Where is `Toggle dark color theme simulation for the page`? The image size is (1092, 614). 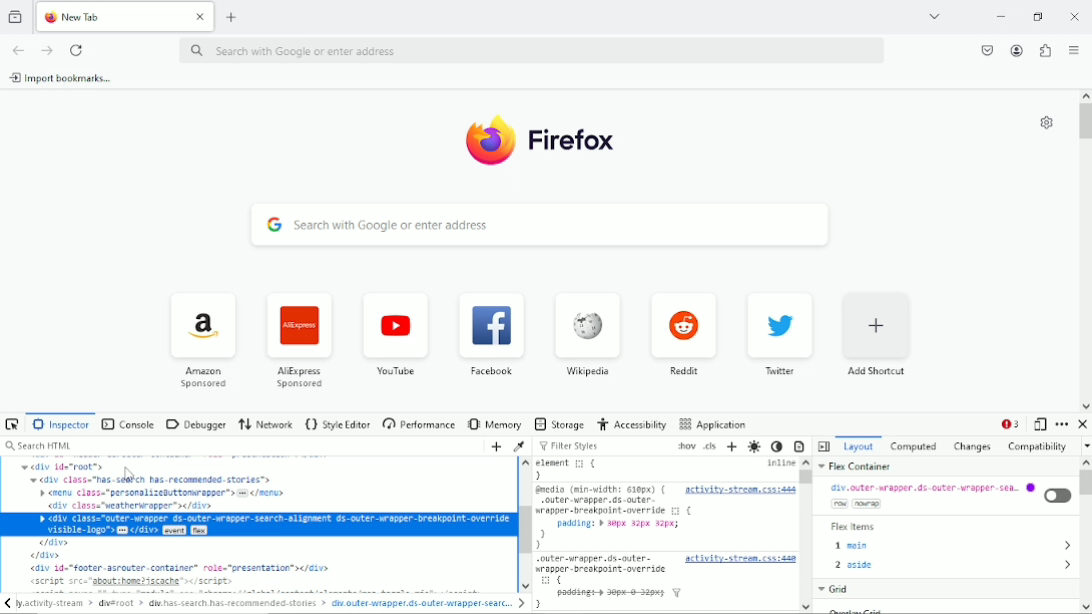 Toggle dark color theme simulation for the page is located at coordinates (778, 446).